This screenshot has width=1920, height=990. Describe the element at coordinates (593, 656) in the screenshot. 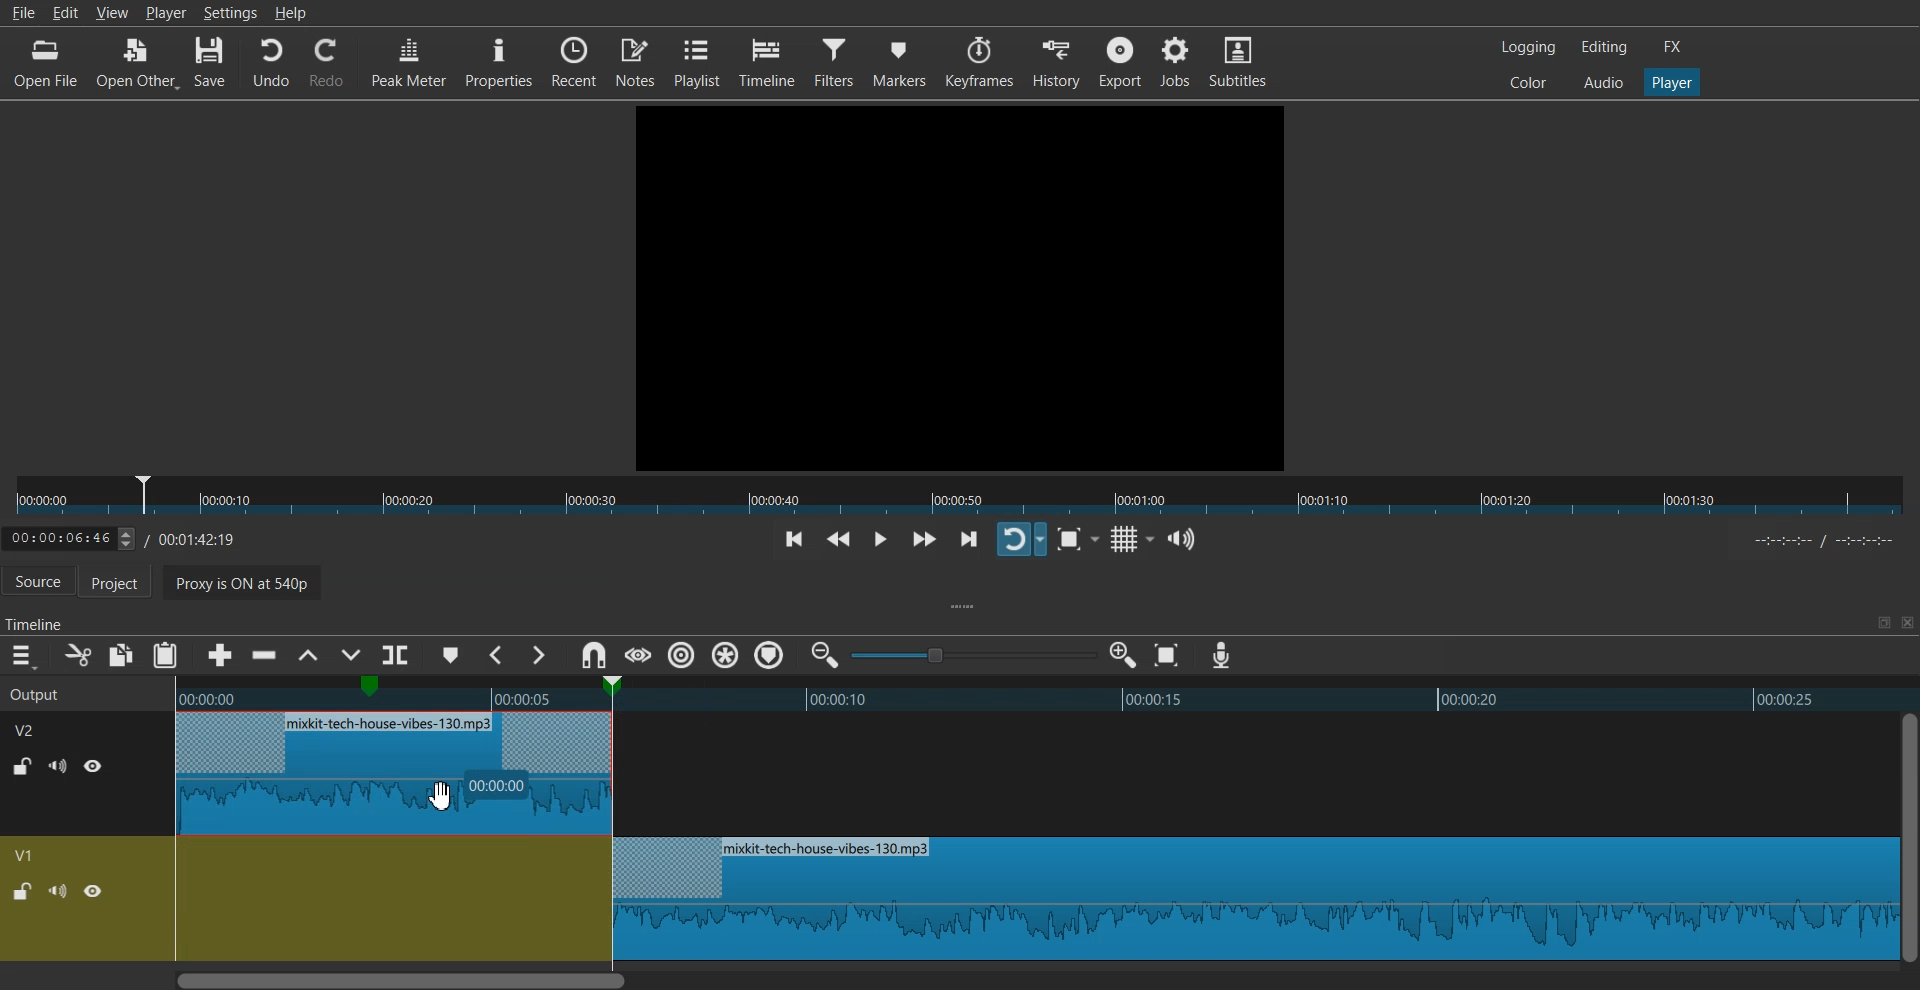

I see `Snap` at that location.